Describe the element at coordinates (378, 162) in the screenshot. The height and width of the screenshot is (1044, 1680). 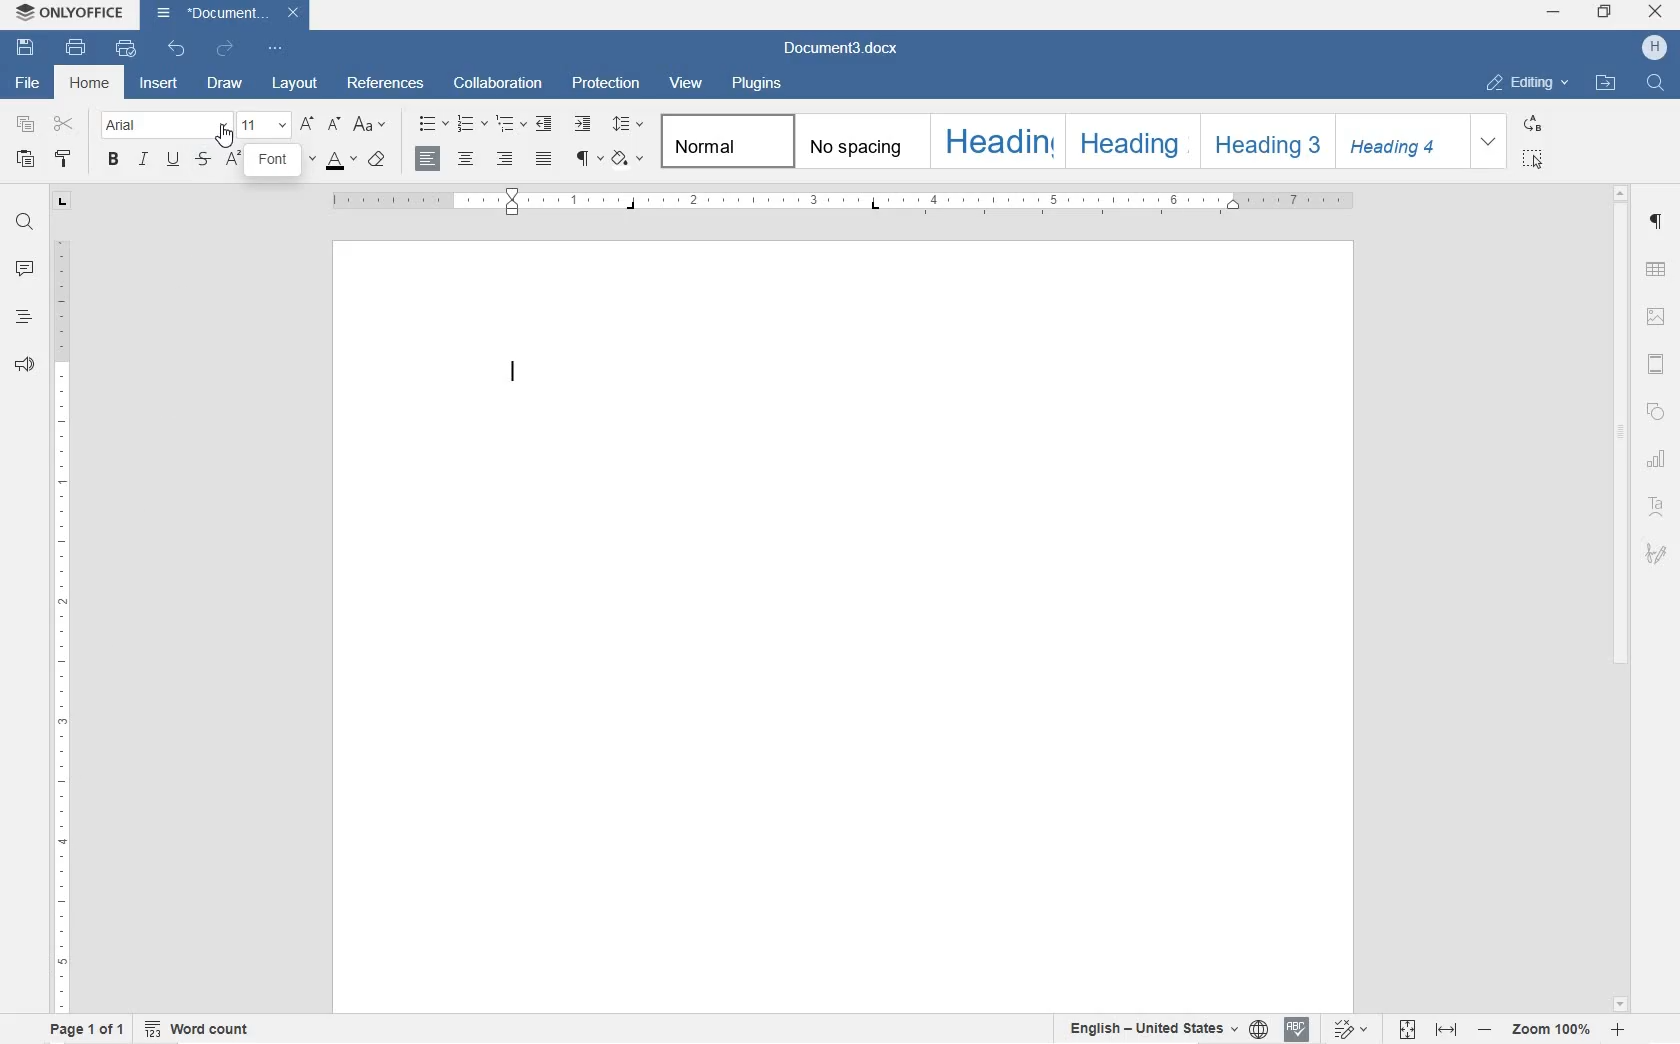
I see `CLEAR STYLE` at that location.